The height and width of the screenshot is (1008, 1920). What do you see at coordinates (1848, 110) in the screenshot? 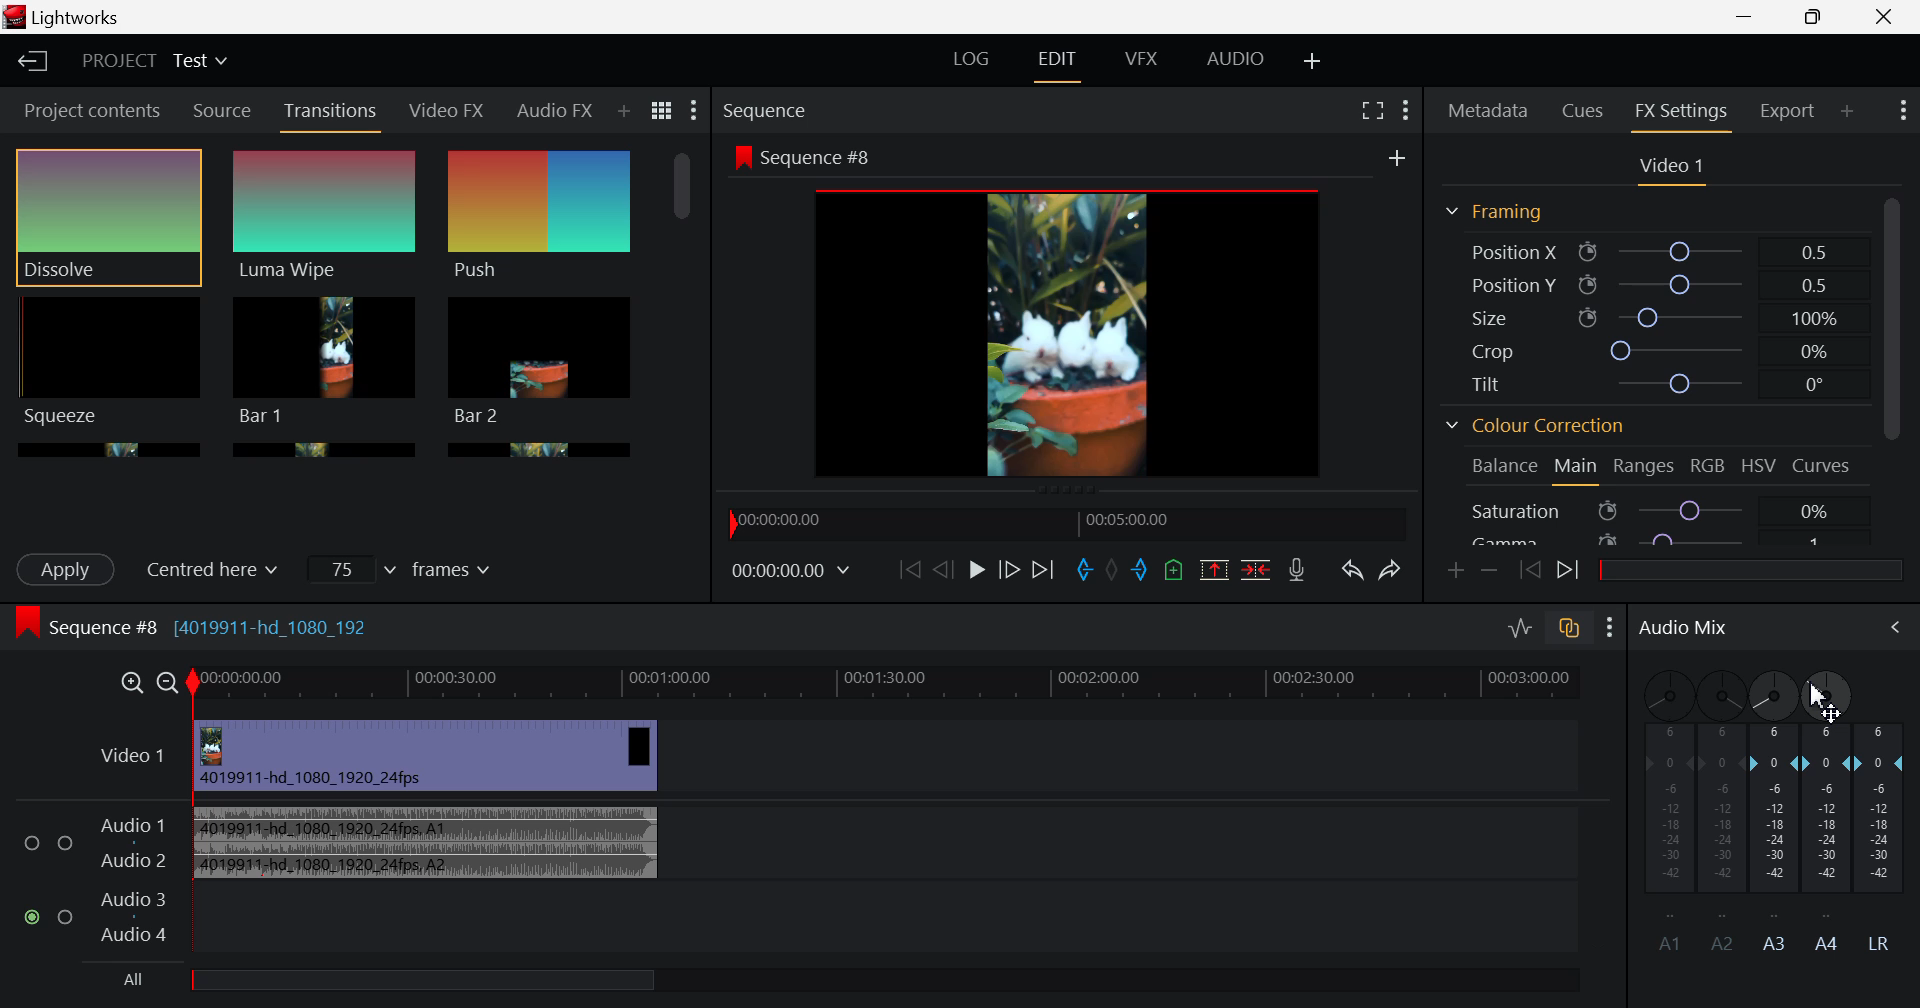
I see `Add Panel` at bounding box center [1848, 110].